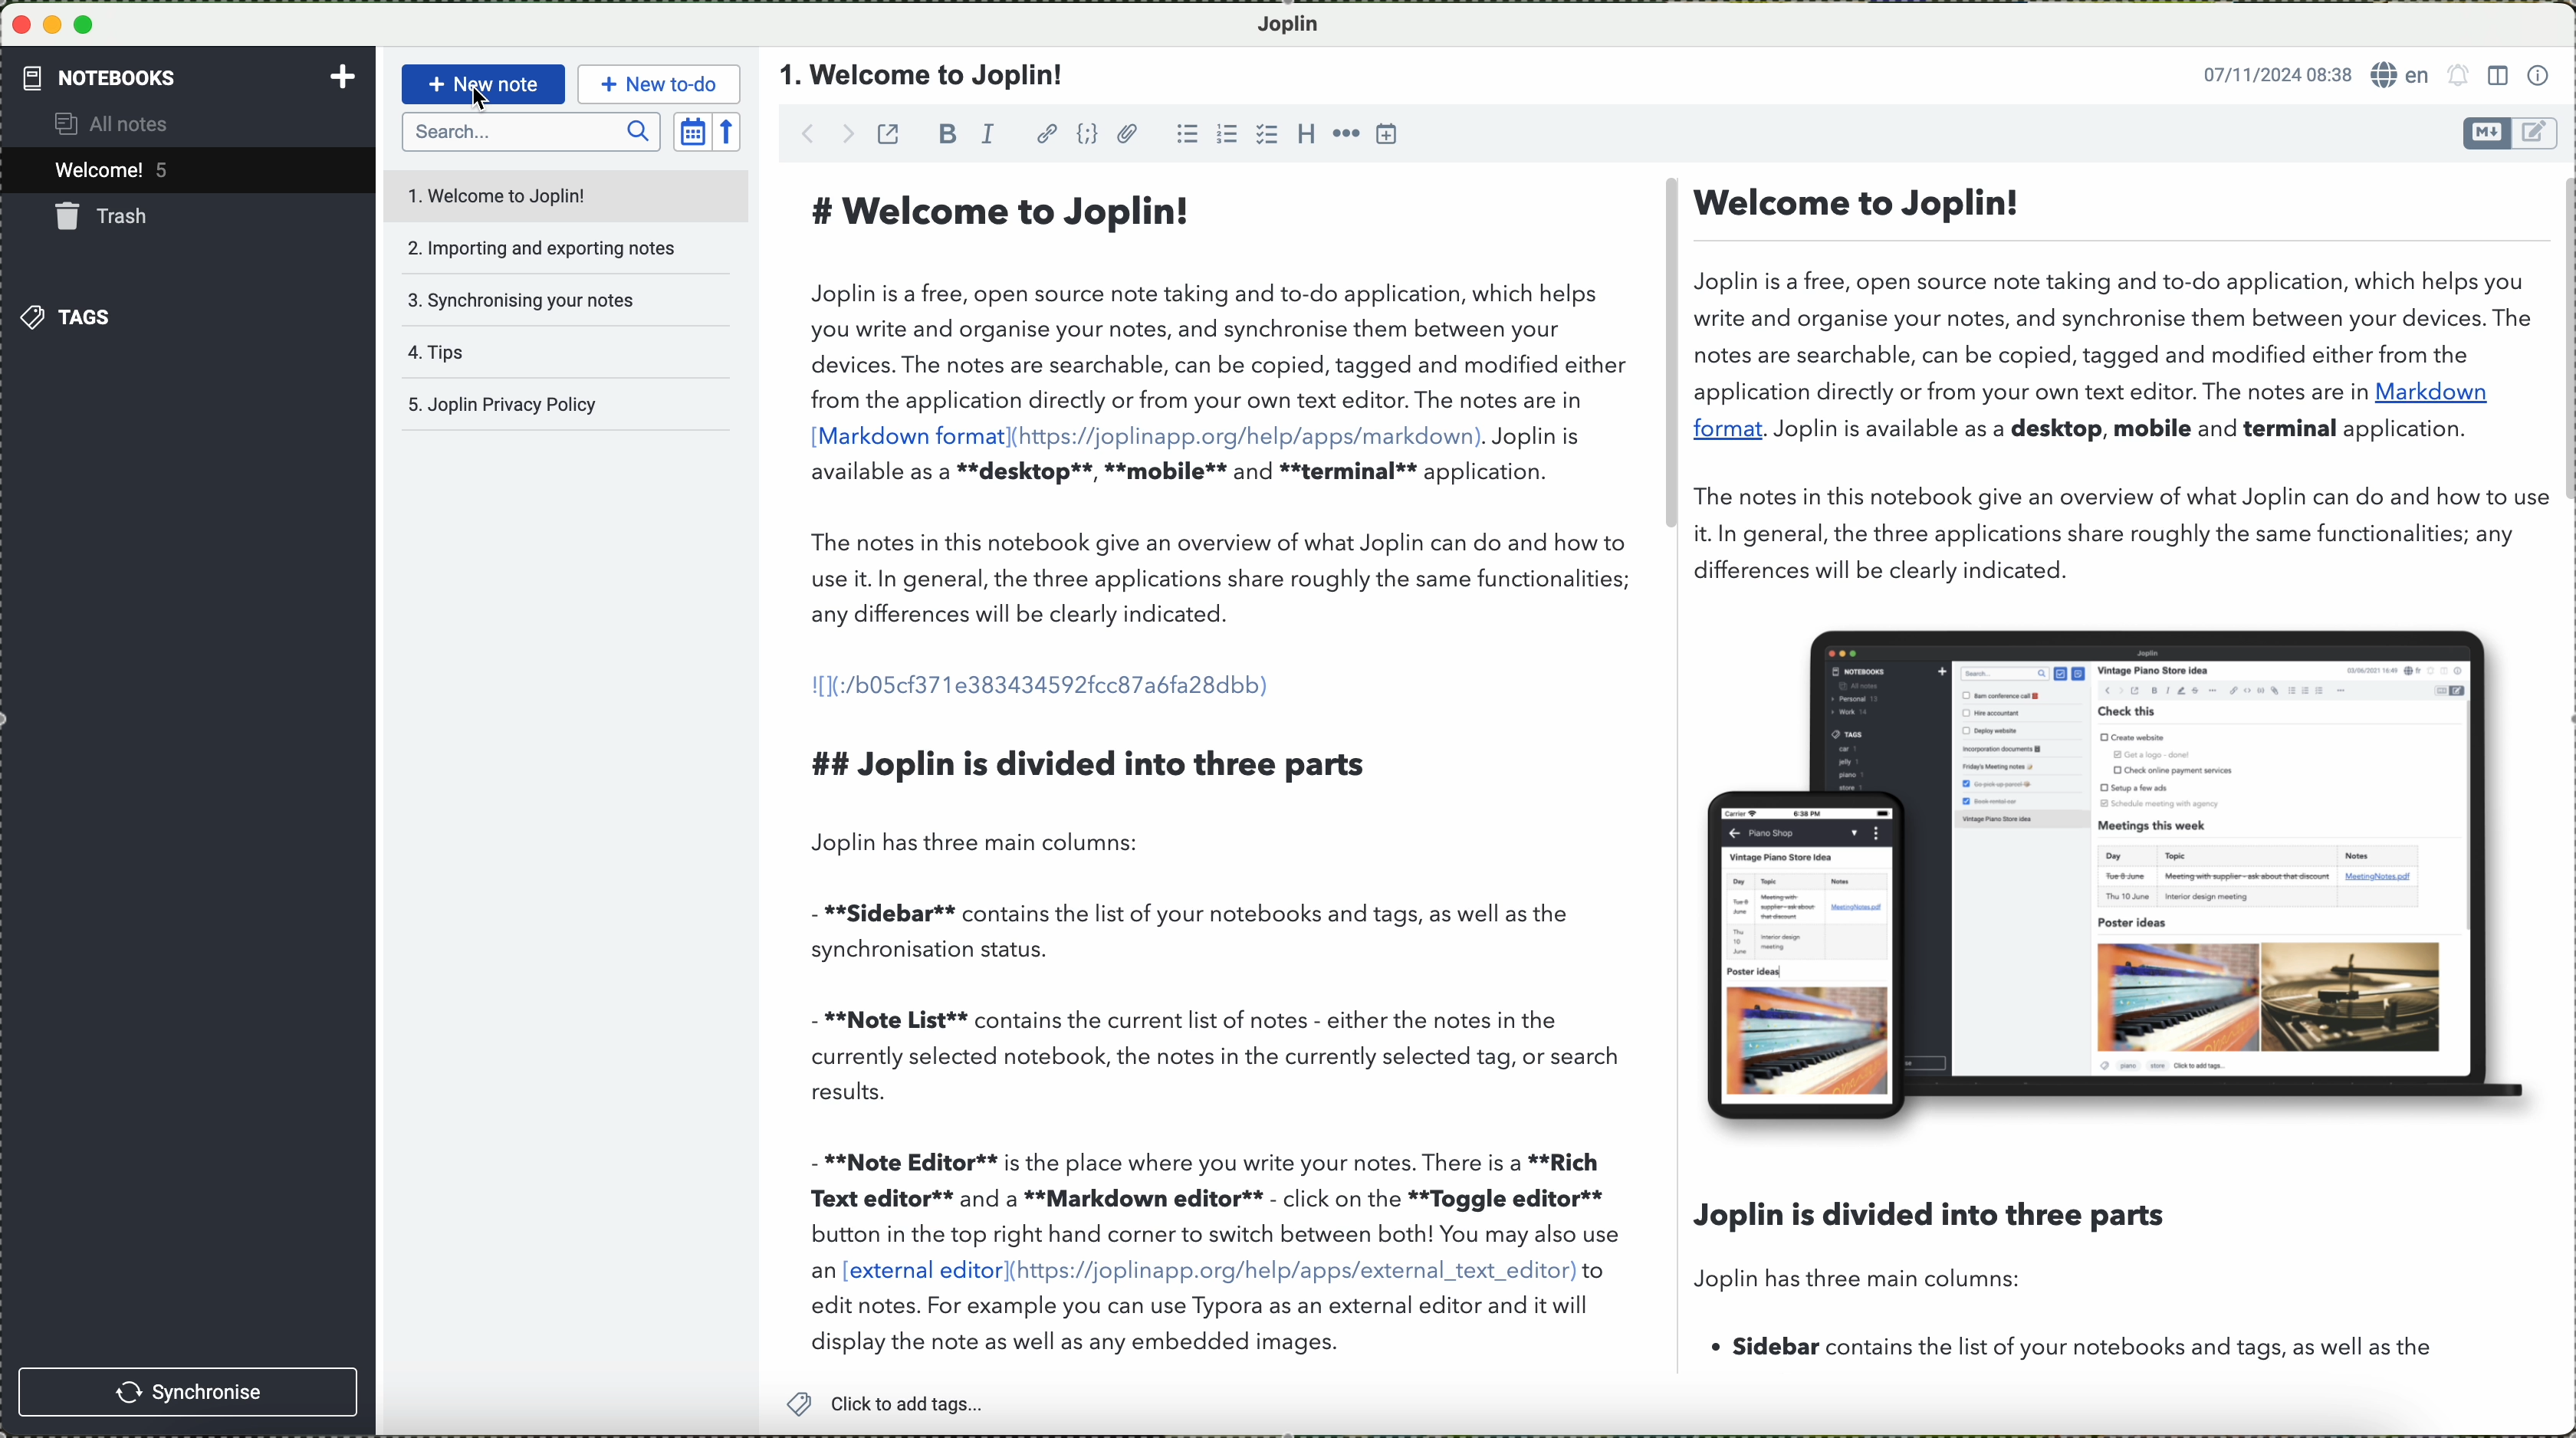 Image resolution: width=2576 pixels, height=1438 pixels. I want to click on toggle editor layout, so click(2497, 76).